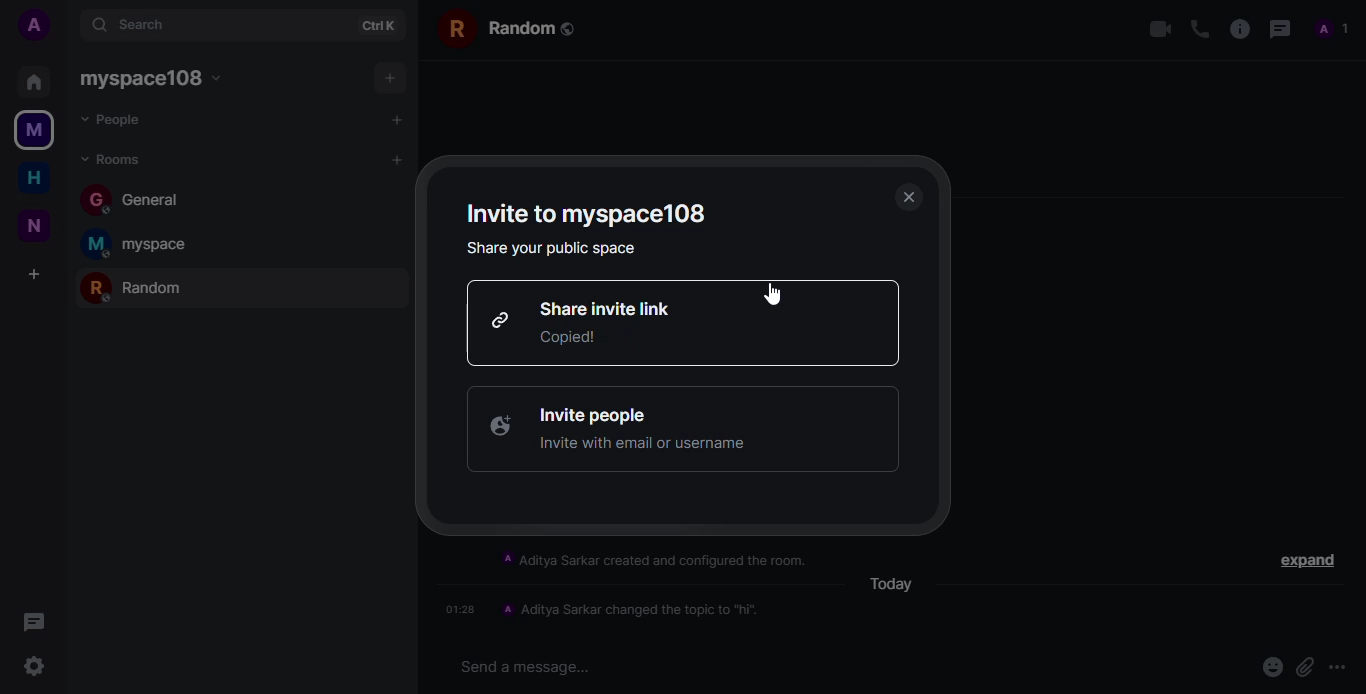 Image resolution: width=1366 pixels, height=694 pixels. Describe the element at coordinates (138, 199) in the screenshot. I see `general` at that location.